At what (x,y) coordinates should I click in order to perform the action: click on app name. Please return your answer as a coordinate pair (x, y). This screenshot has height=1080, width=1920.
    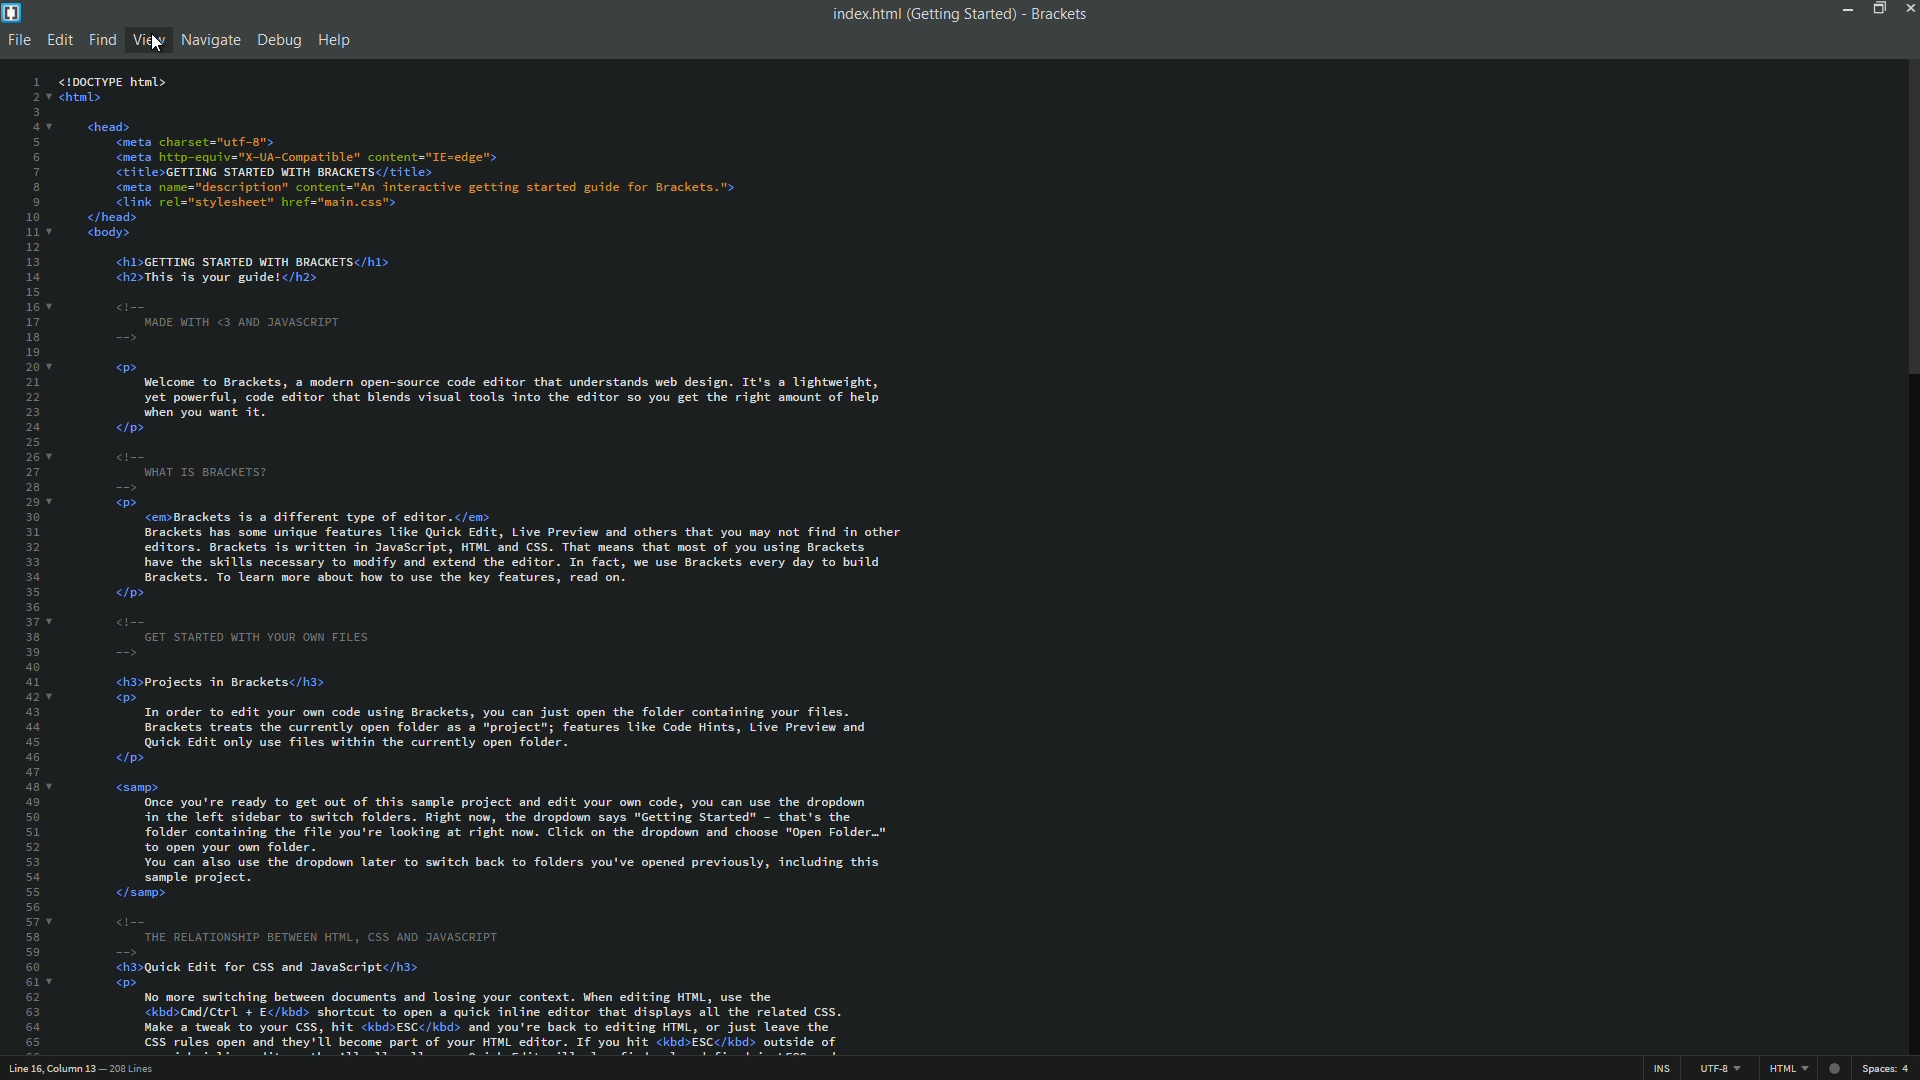
    Looking at the image, I should click on (1060, 15).